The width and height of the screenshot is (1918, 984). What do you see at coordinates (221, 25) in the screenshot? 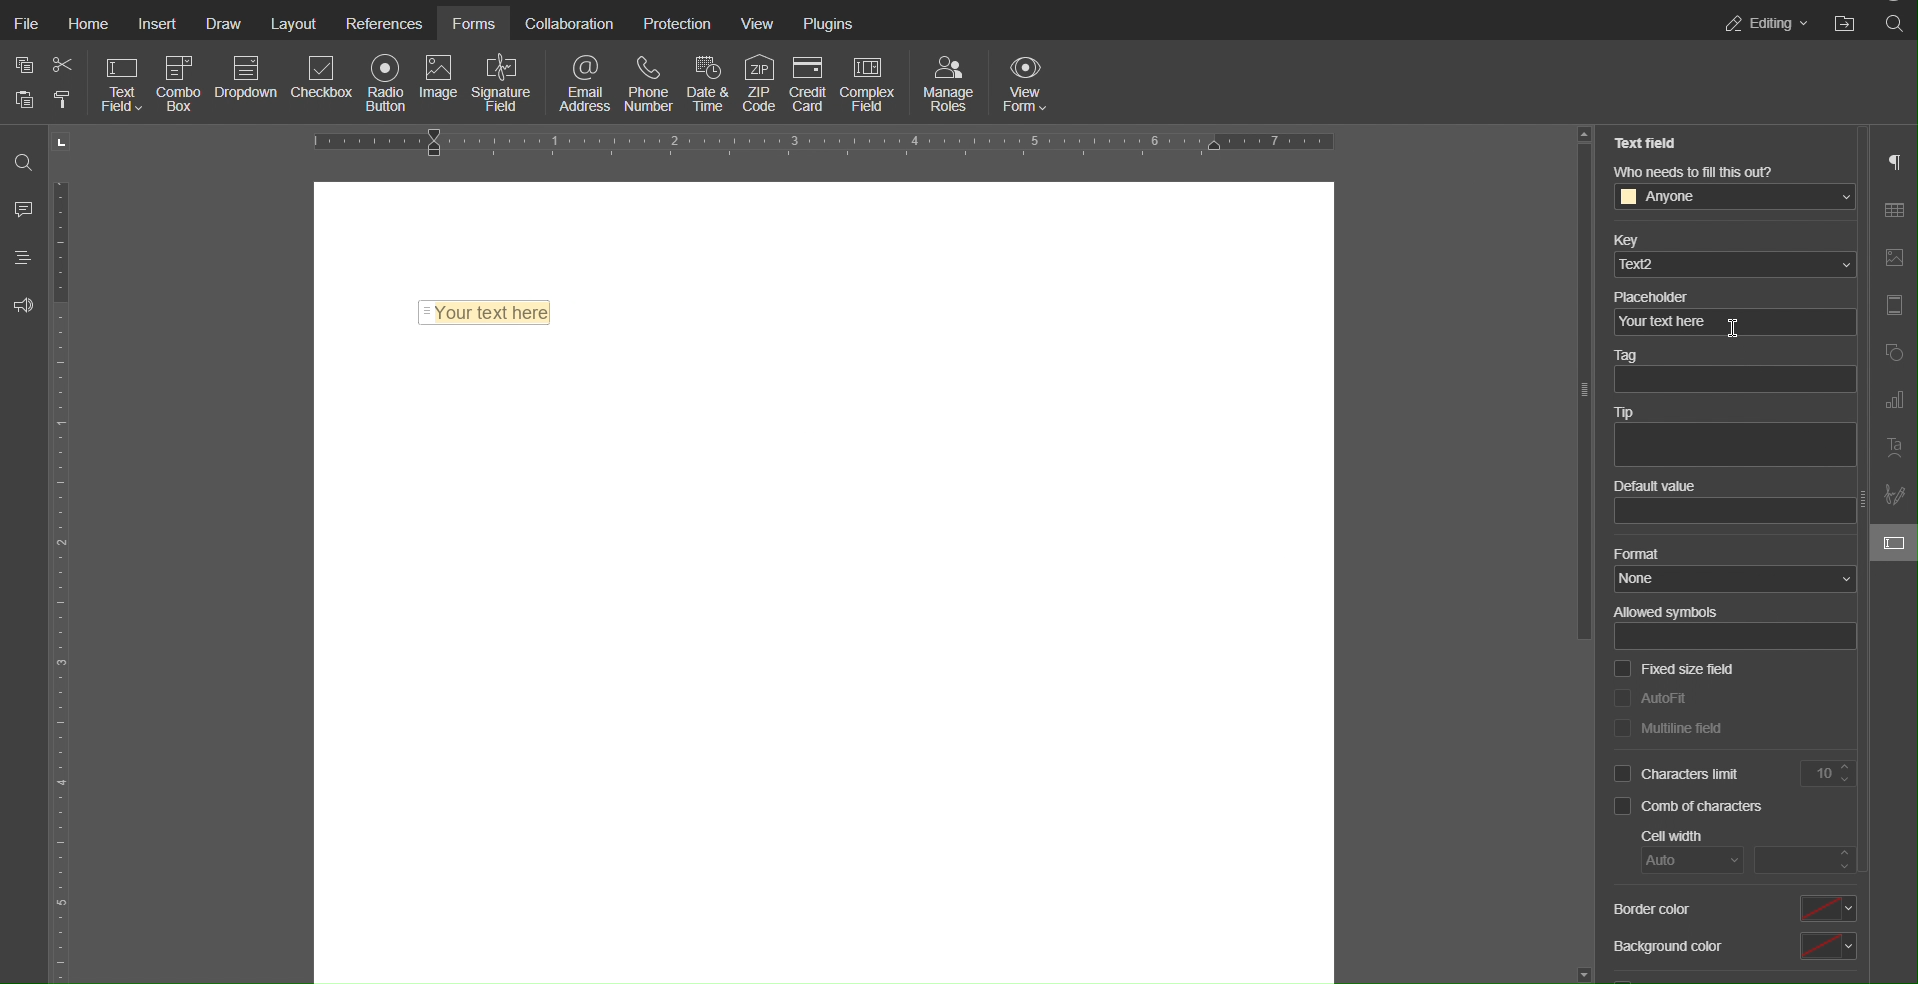
I see `Draw` at bounding box center [221, 25].